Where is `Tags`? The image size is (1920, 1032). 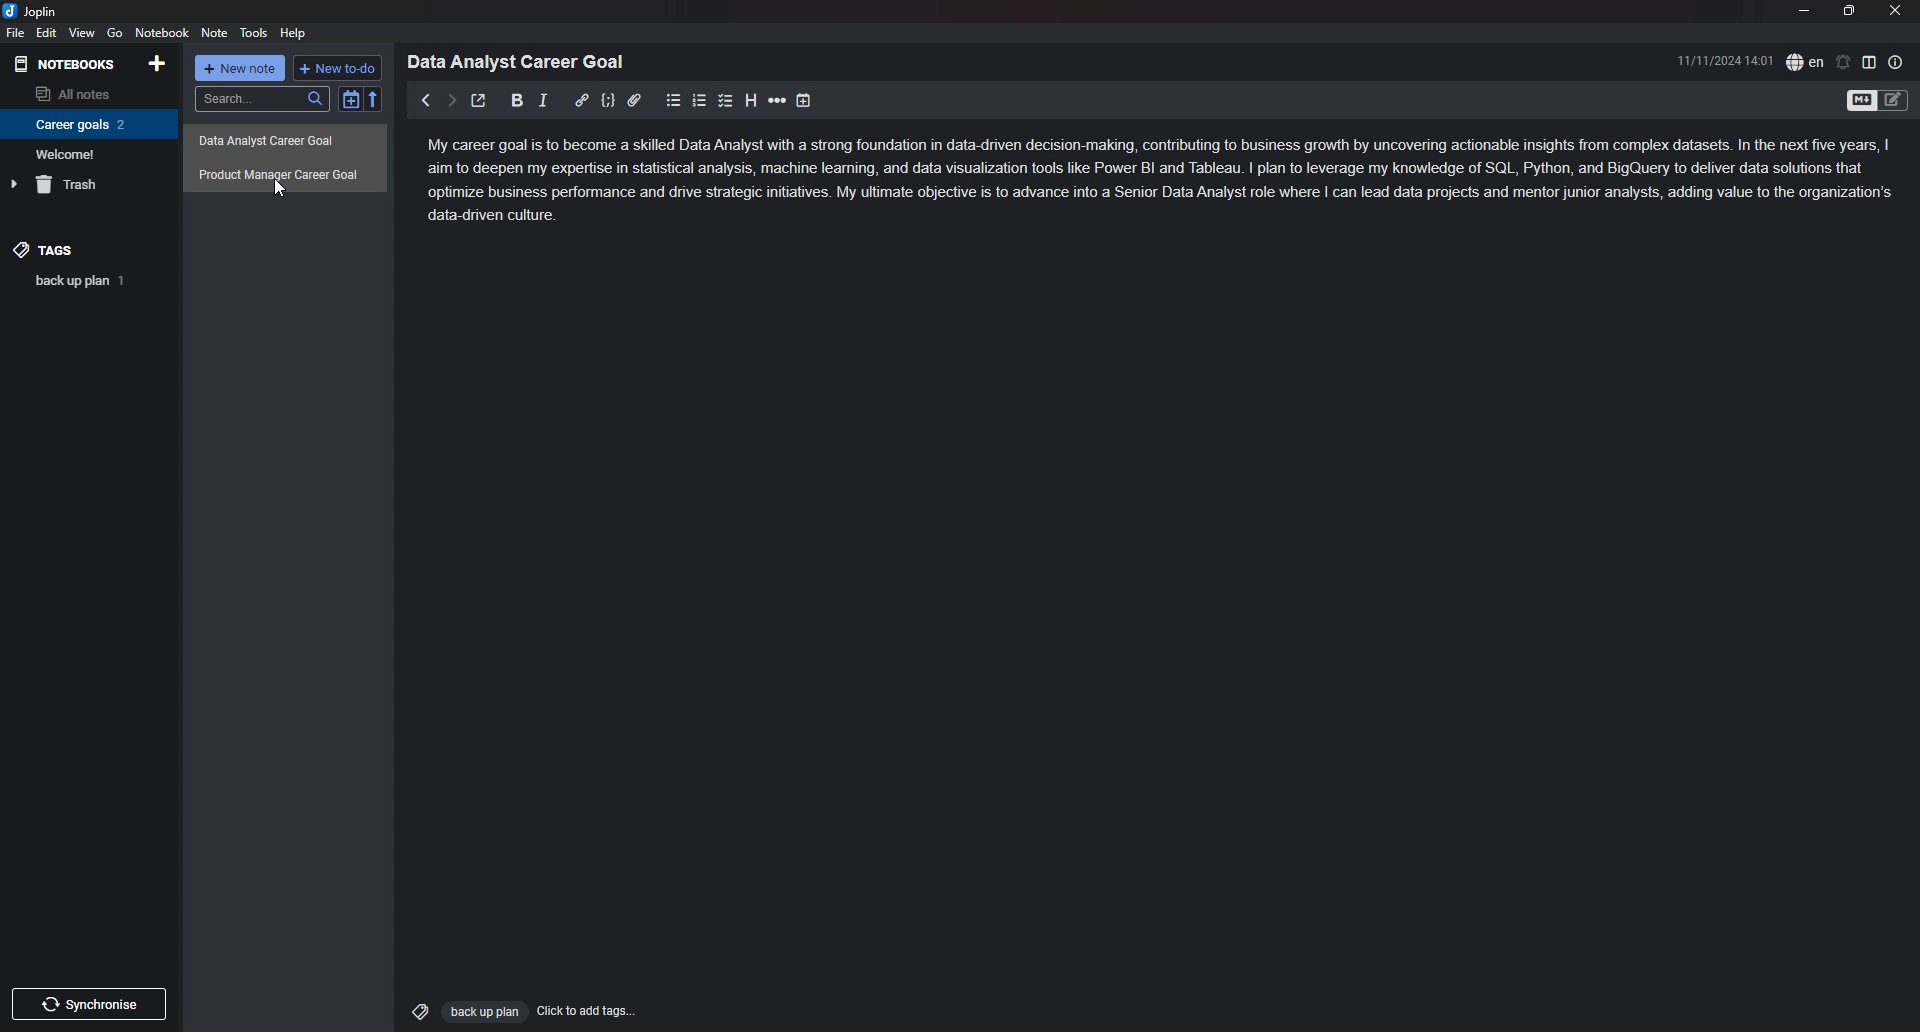 Tags is located at coordinates (415, 1009).